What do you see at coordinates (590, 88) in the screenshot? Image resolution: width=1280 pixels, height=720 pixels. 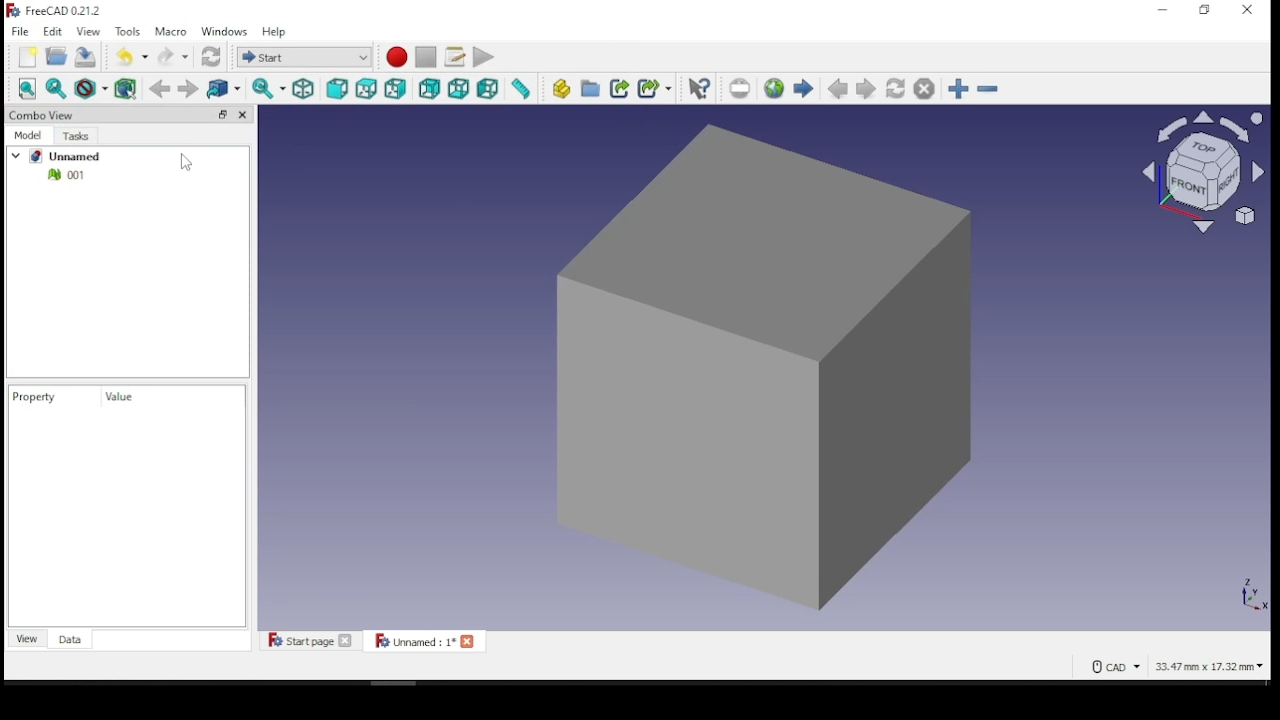 I see `create group` at bounding box center [590, 88].